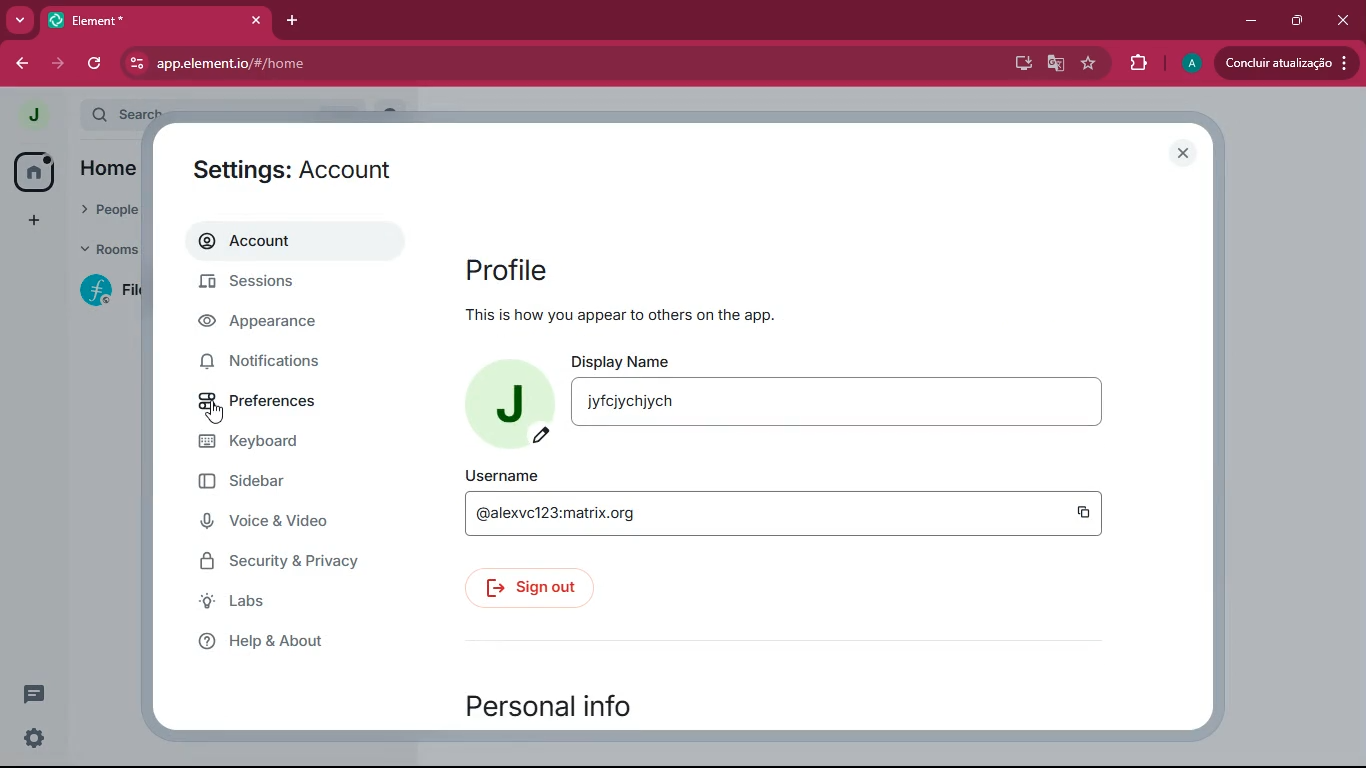 The width and height of the screenshot is (1366, 768). I want to click on @alexvc123:matrix.org, so click(740, 514).